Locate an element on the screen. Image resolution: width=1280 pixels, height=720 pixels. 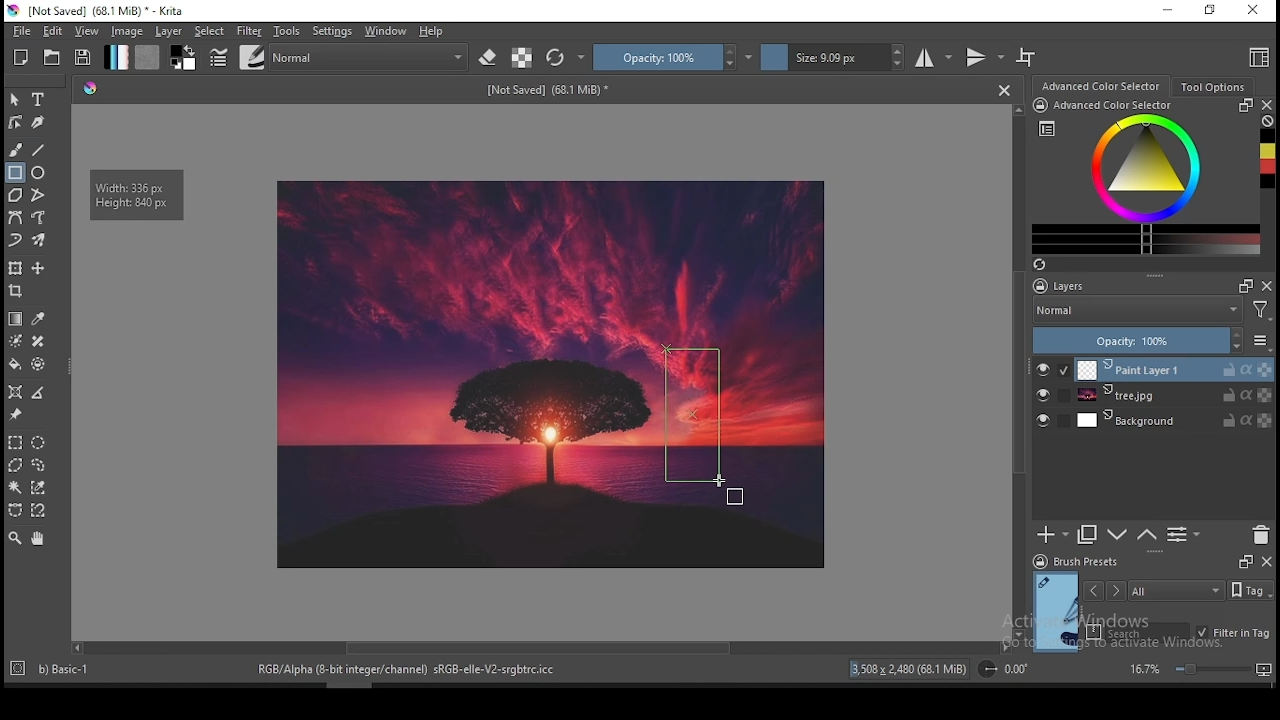
layer is located at coordinates (1174, 369).